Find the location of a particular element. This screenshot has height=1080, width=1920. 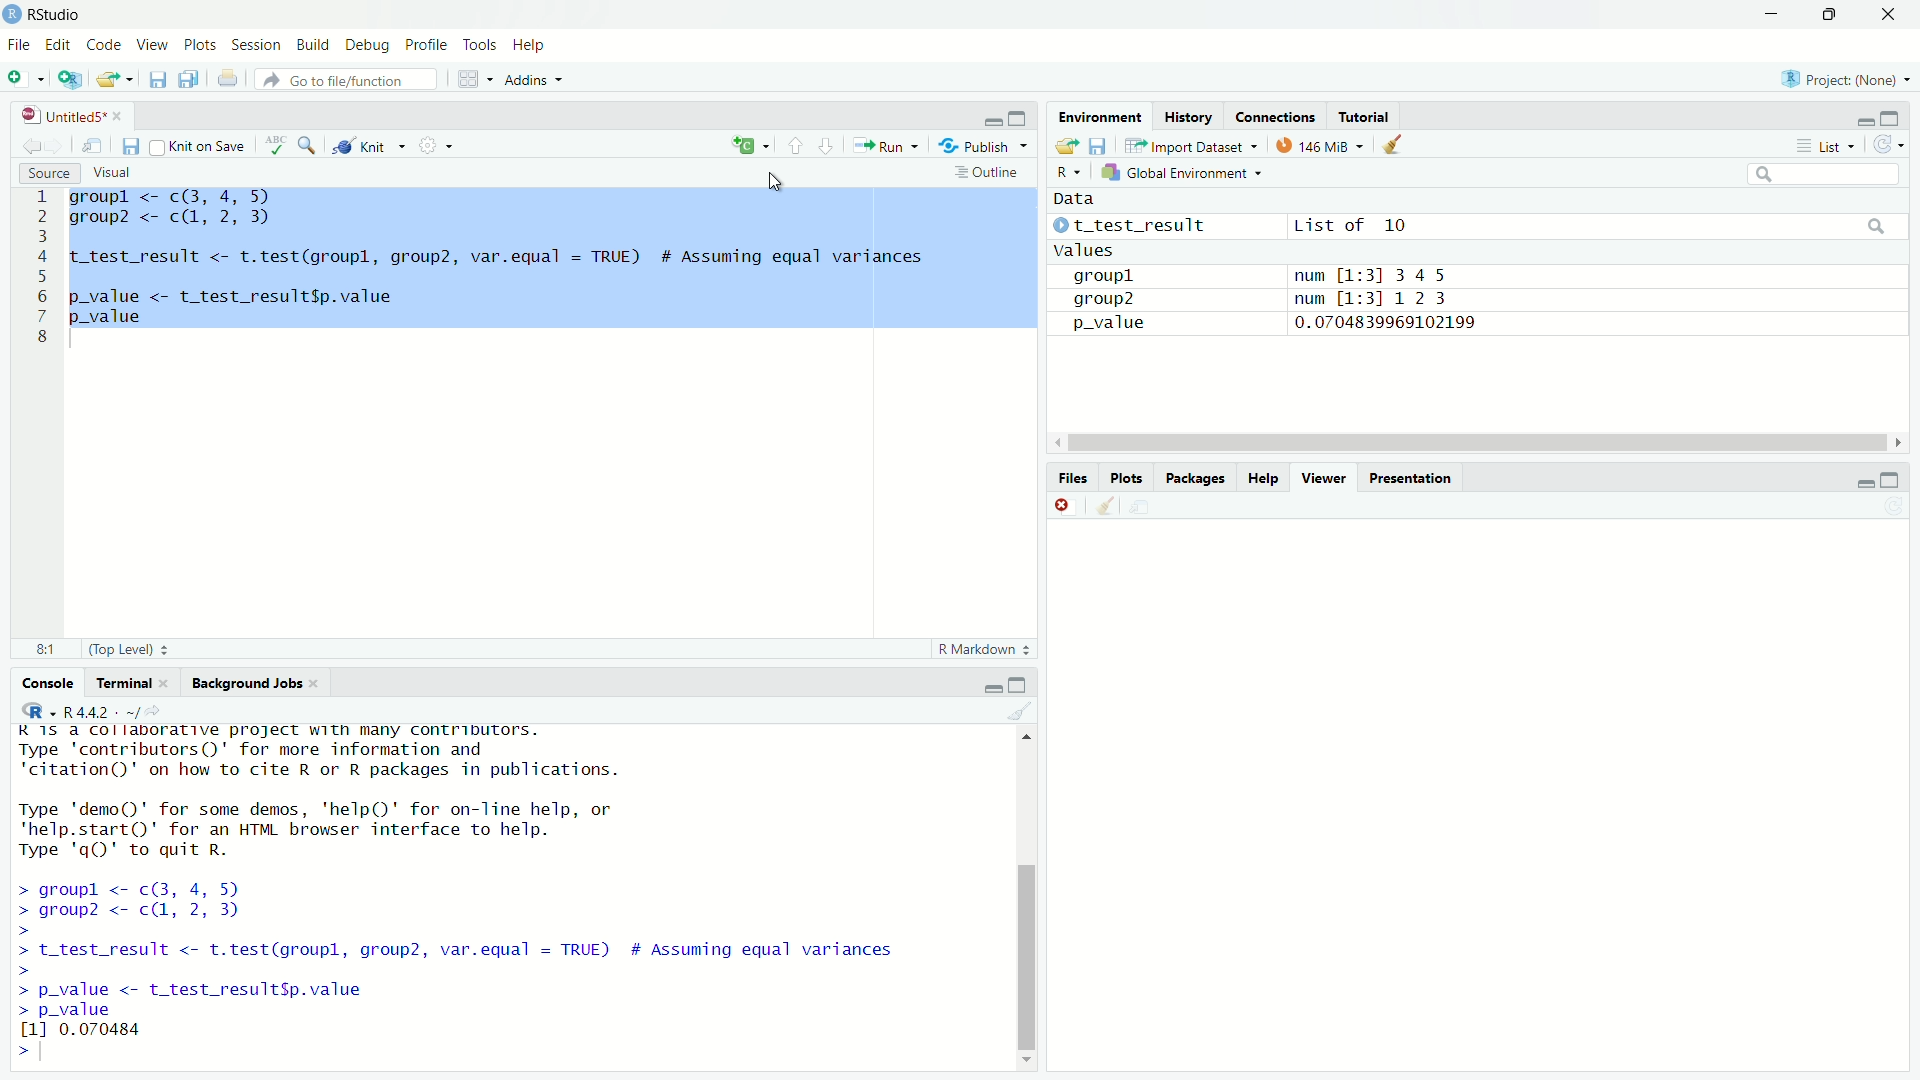

(Top Level) = is located at coordinates (123, 649).